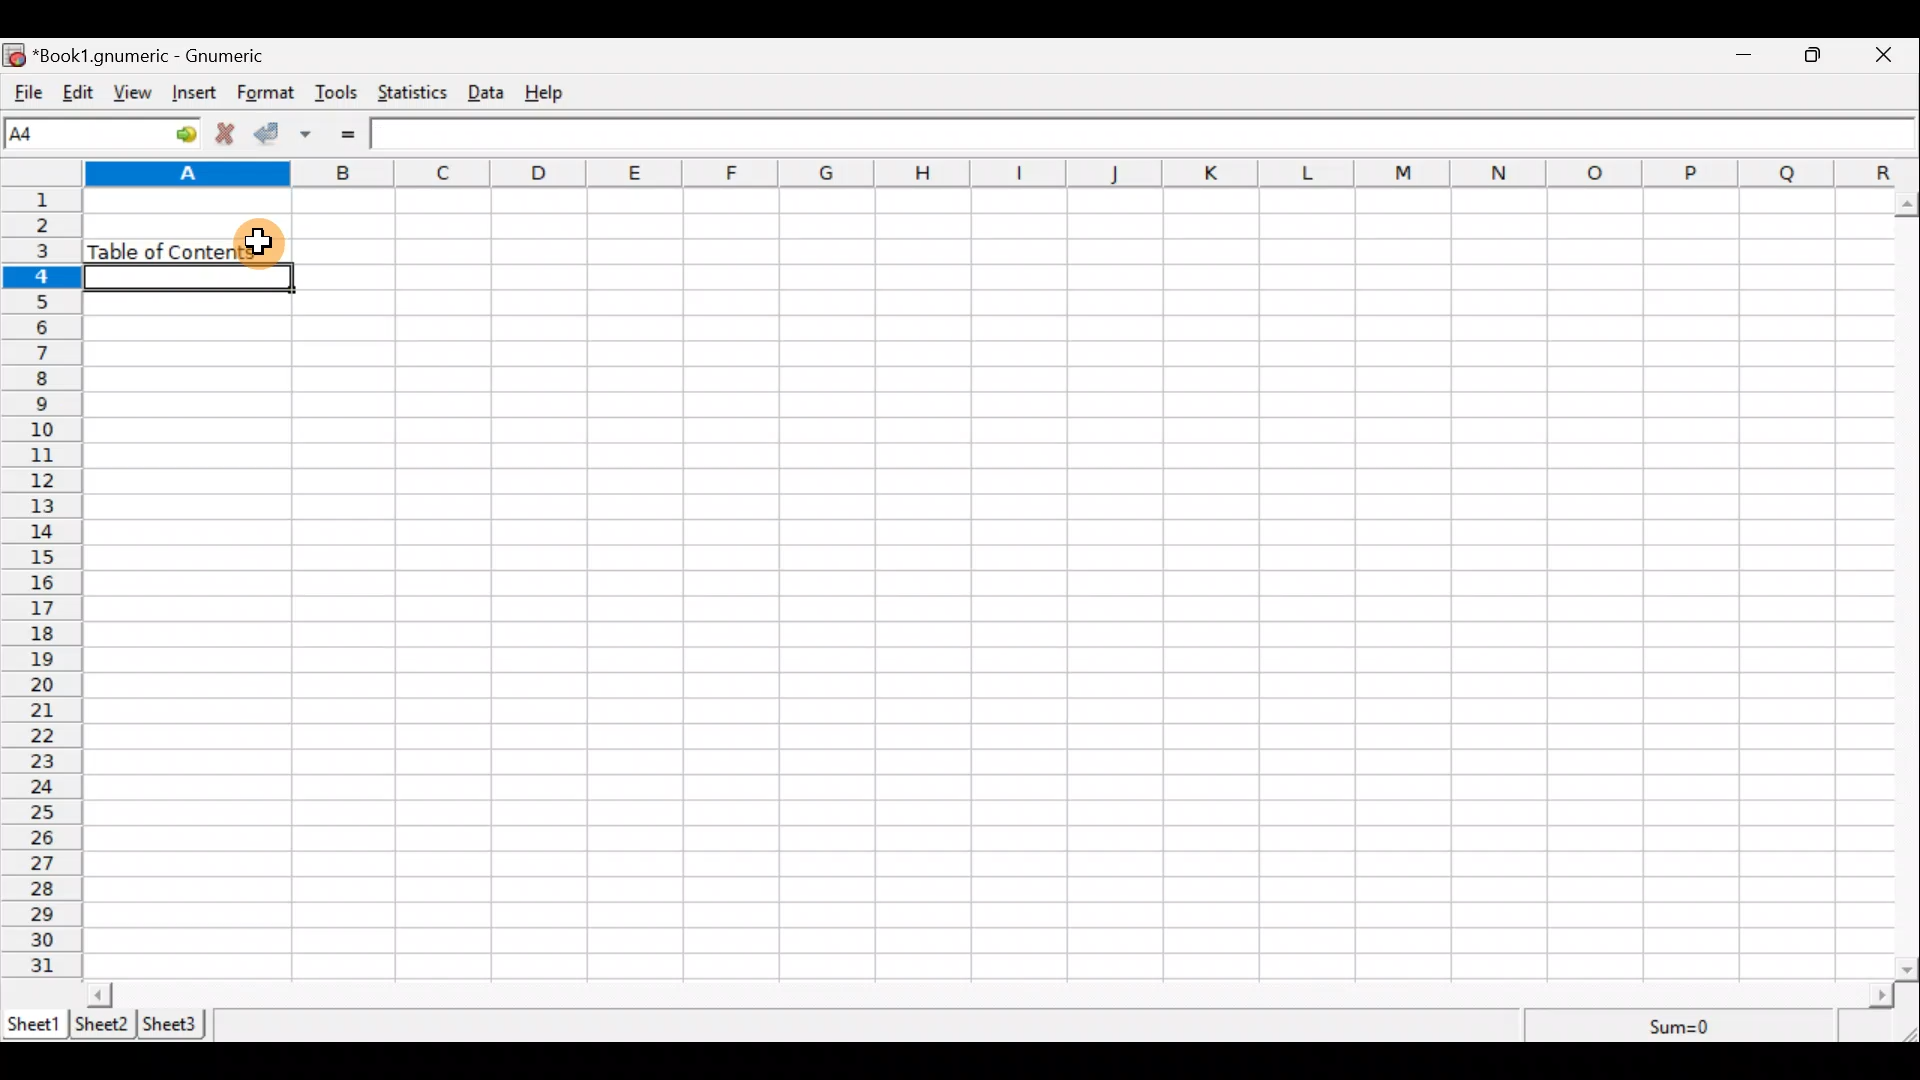  What do you see at coordinates (178, 1024) in the screenshot?
I see `Sheet 3` at bounding box center [178, 1024].